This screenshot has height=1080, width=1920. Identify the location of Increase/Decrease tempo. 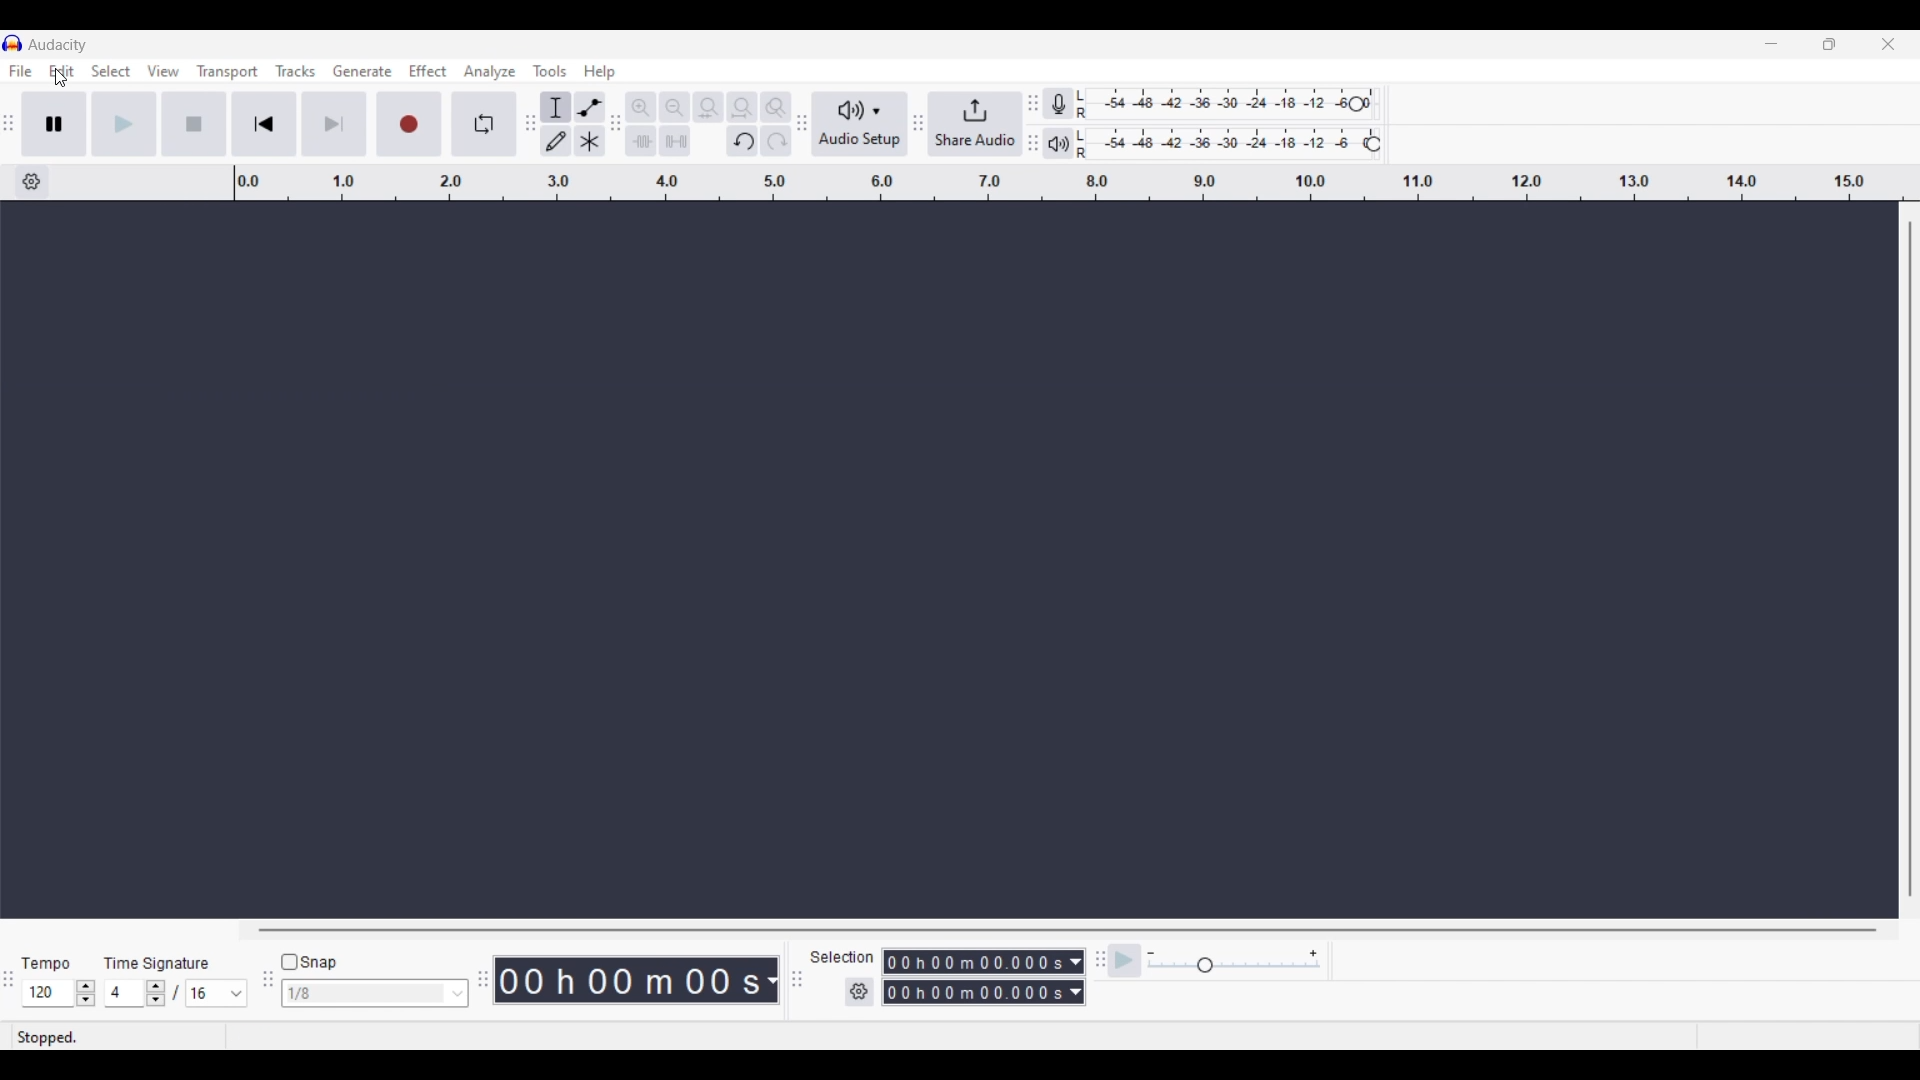
(86, 993).